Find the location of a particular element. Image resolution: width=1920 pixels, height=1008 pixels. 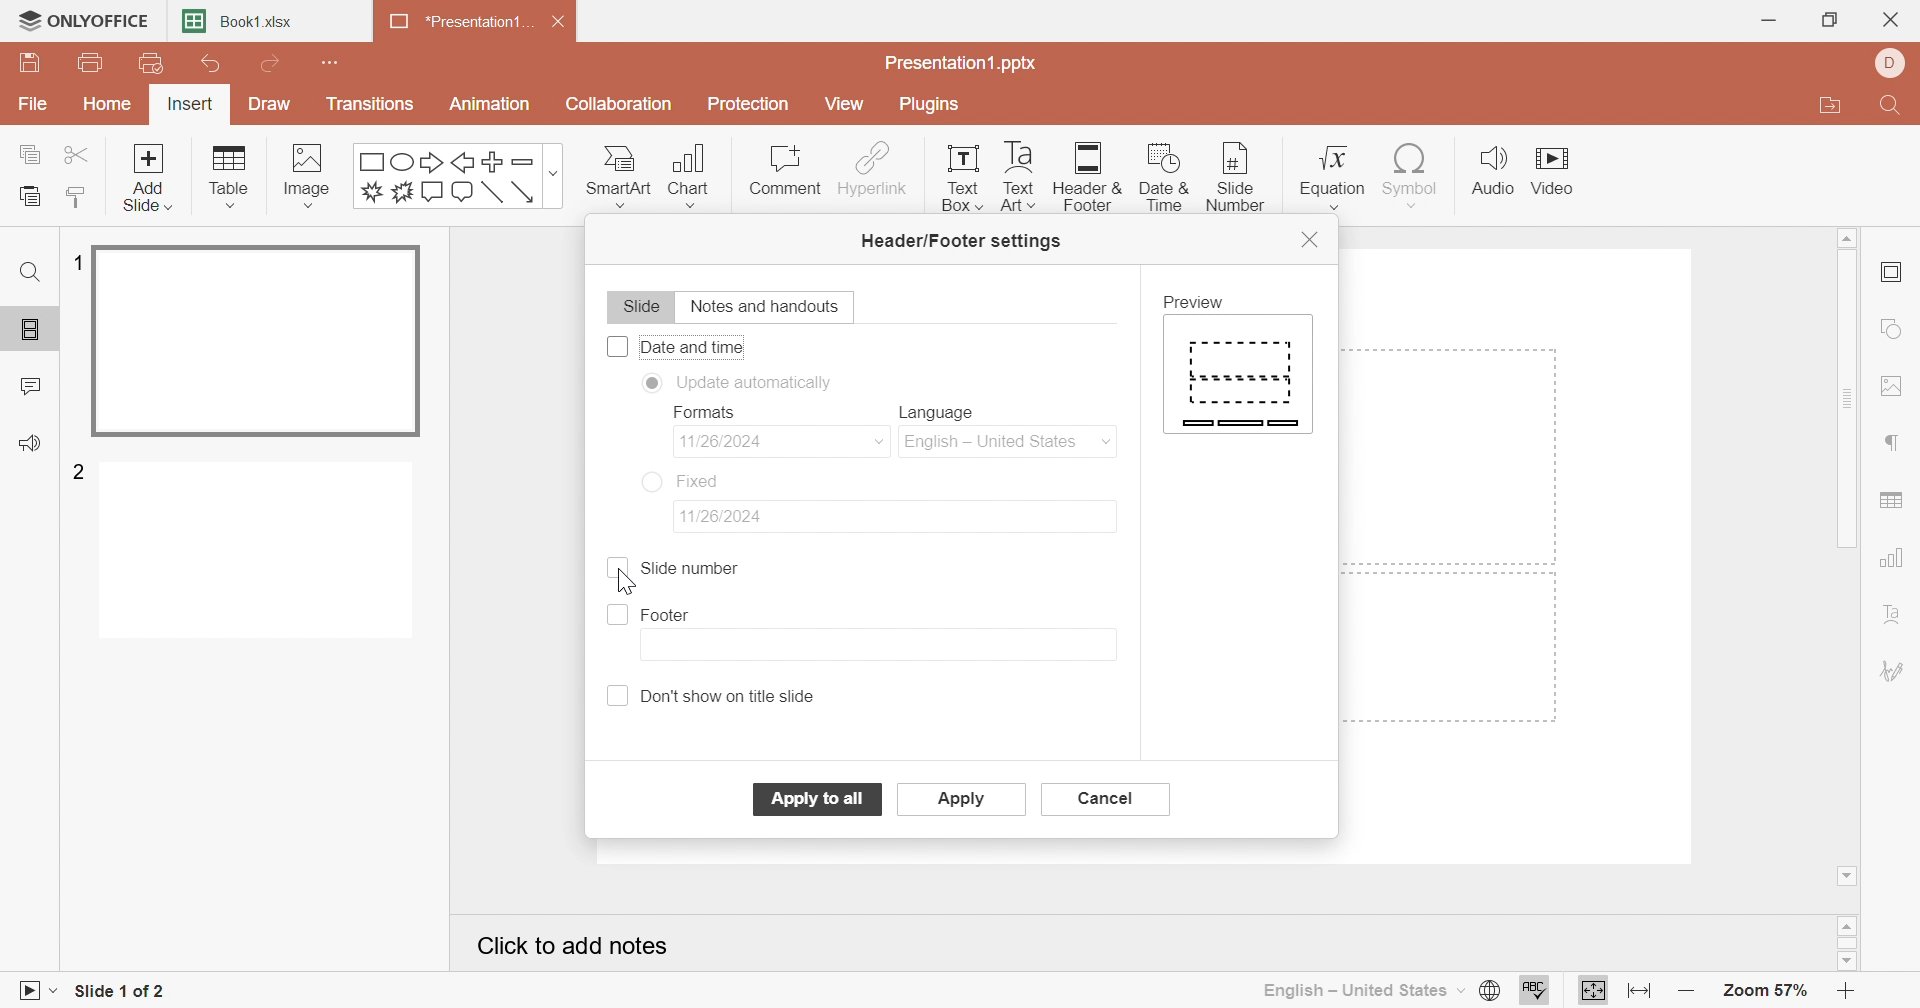

1 is located at coordinates (74, 263).